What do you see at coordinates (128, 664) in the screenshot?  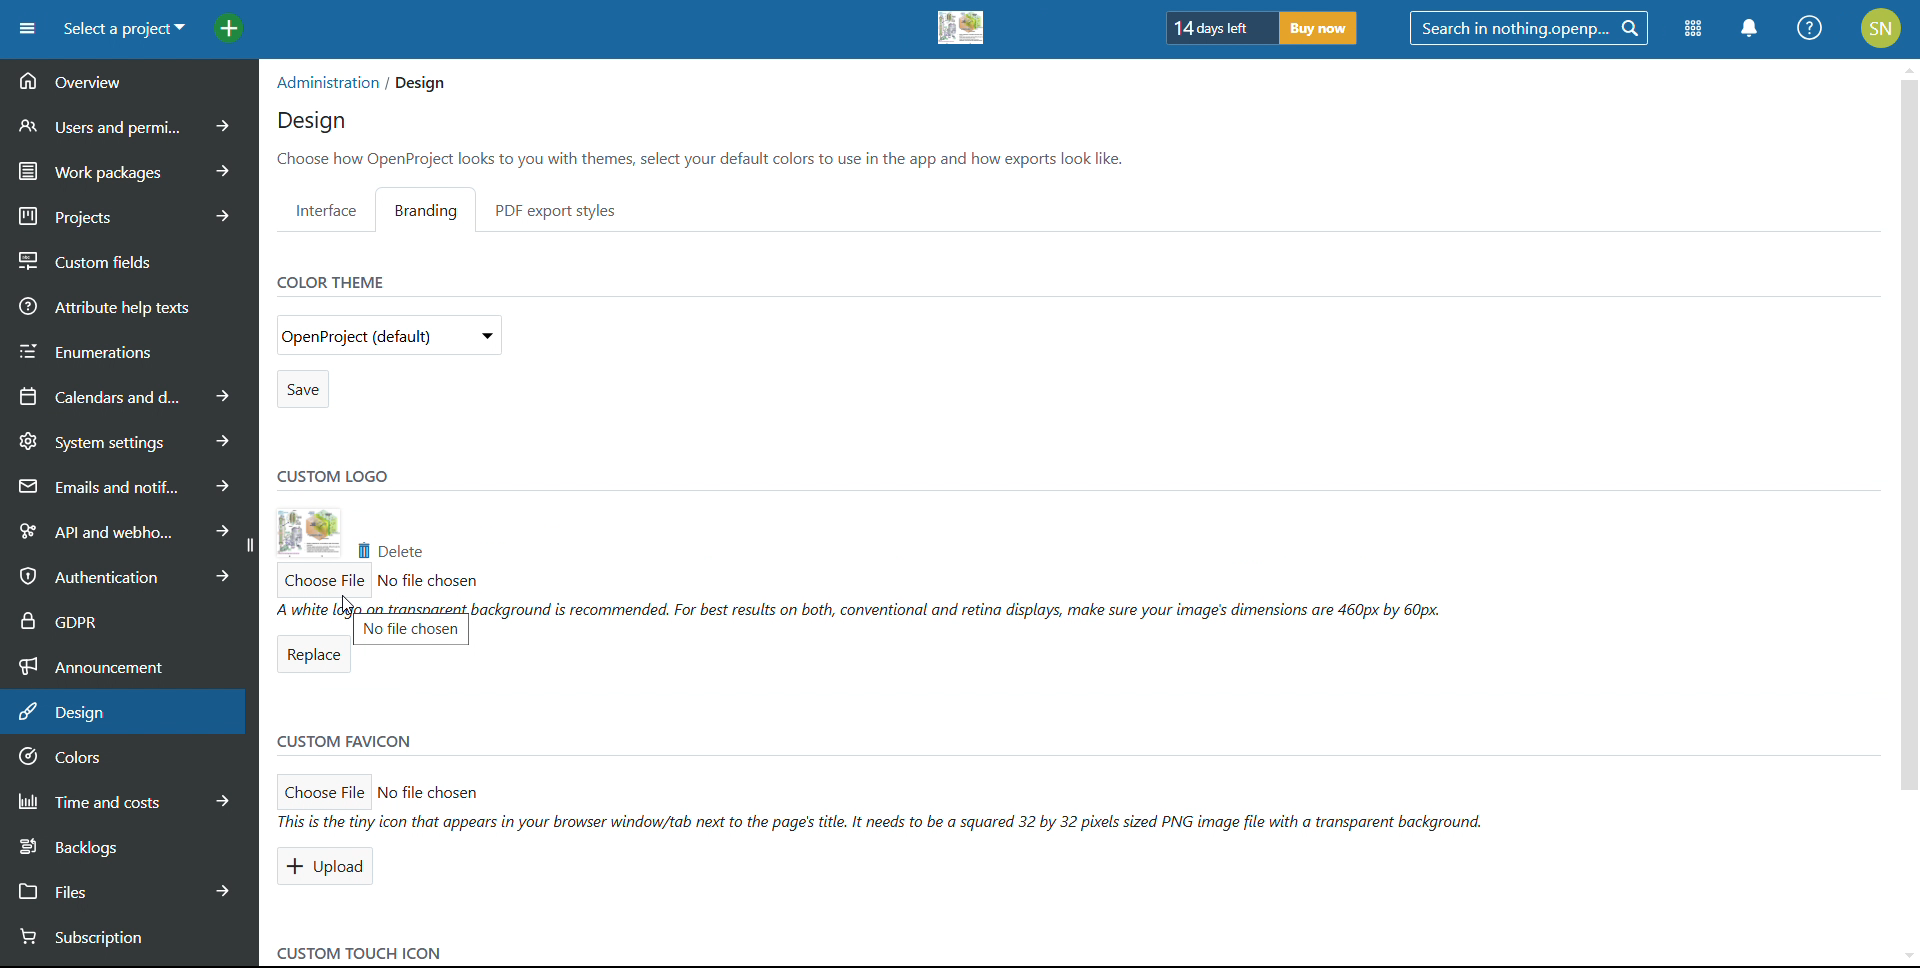 I see `announcement` at bounding box center [128, 664].